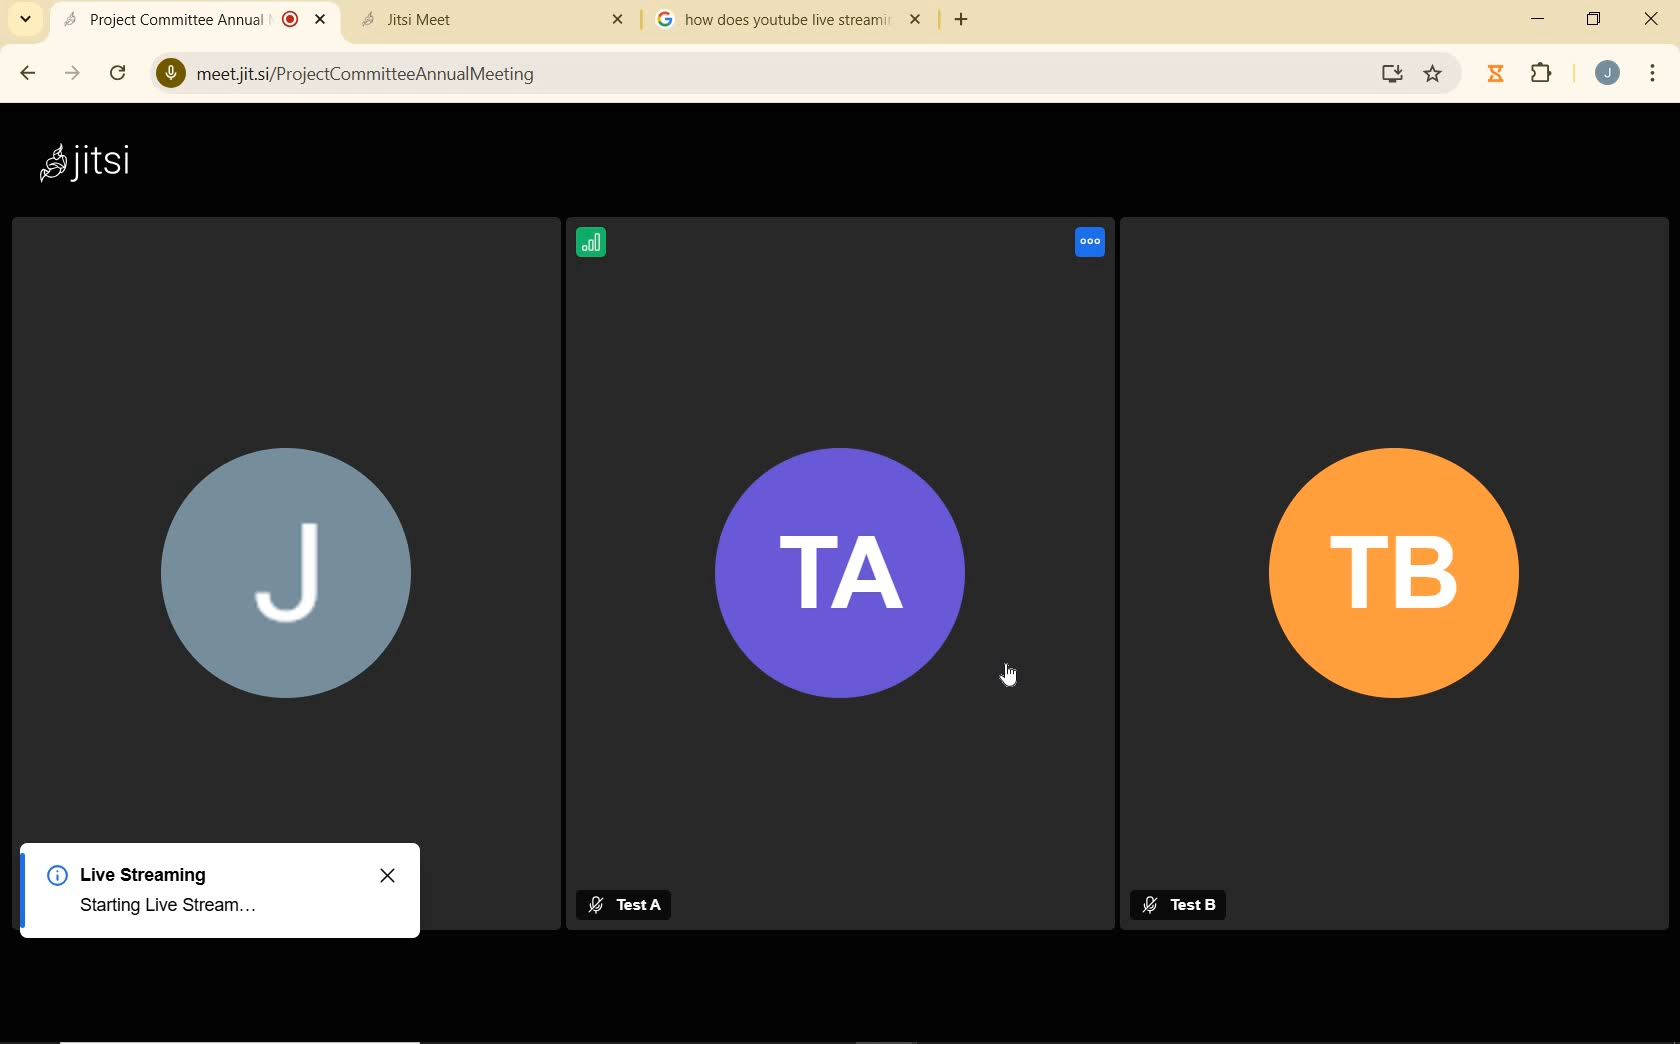 This screenshot has height=1044, width=1680. Describe the element at coordinates (103, 171) in the screenshot. I see `jitsi` at that location.